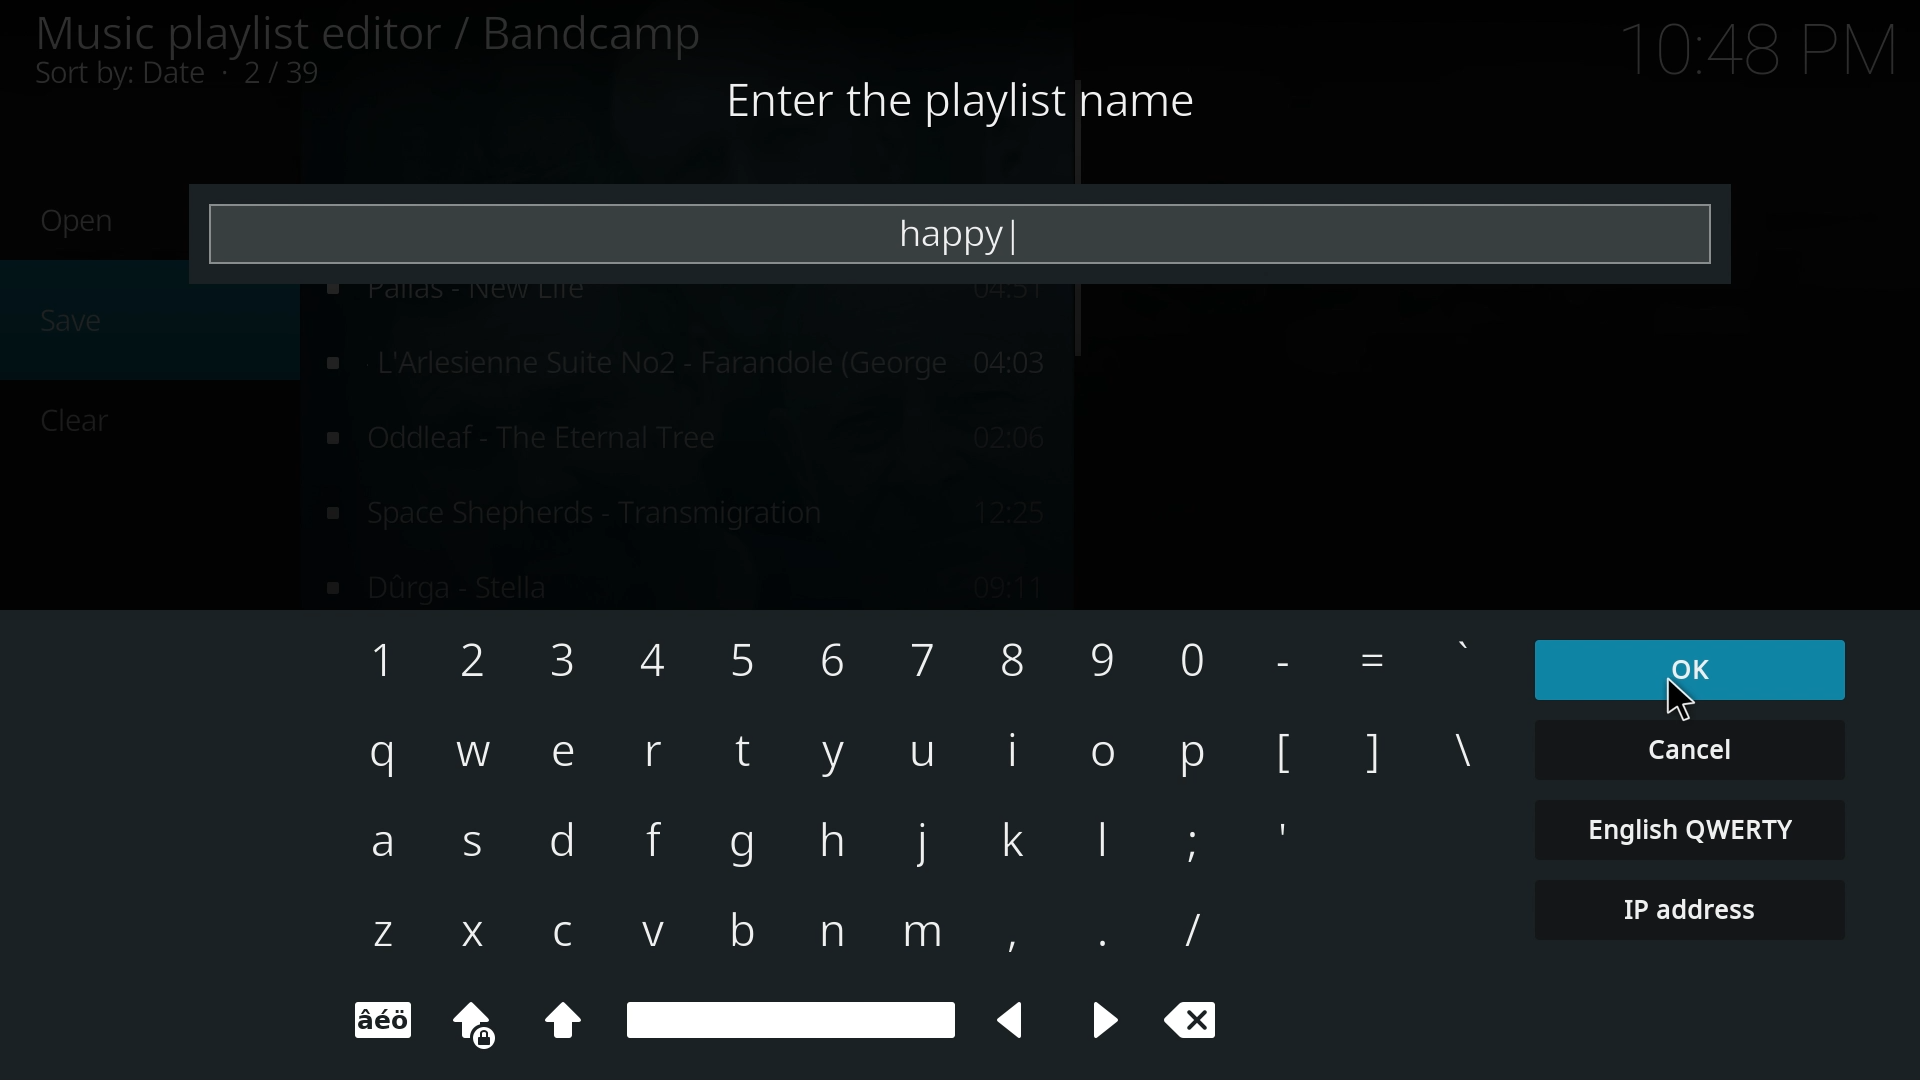  I want to click on english qwerty, so click(1694, 829).